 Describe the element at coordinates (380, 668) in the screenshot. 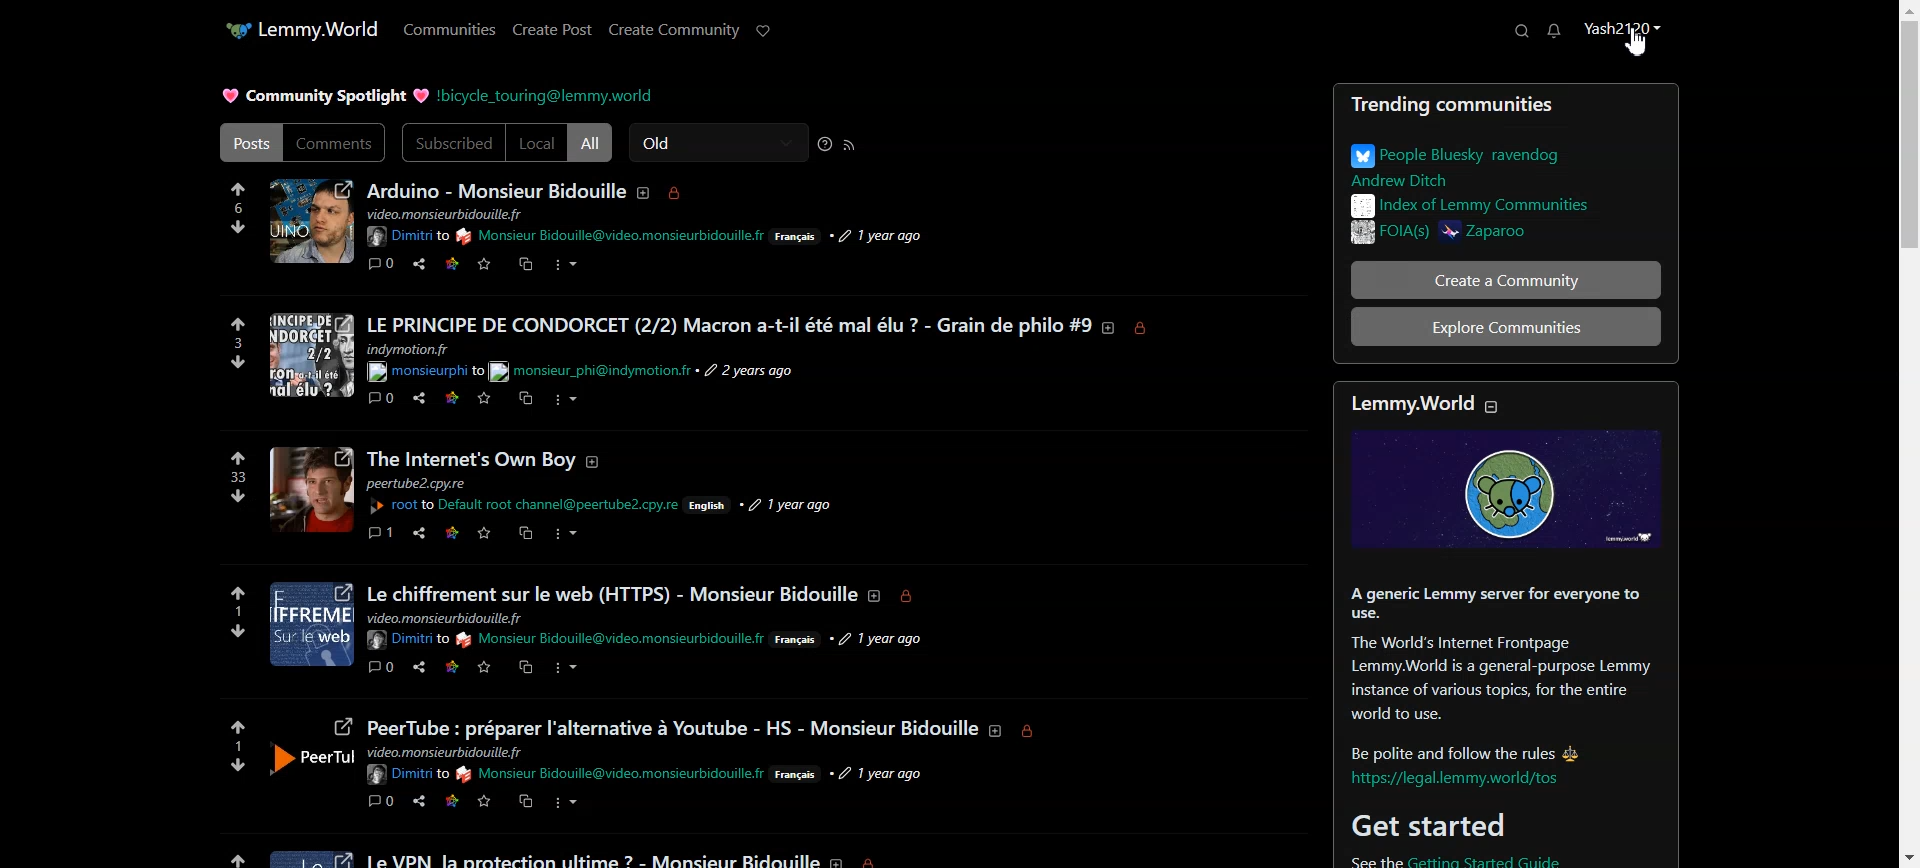

I see `comment` at that location.